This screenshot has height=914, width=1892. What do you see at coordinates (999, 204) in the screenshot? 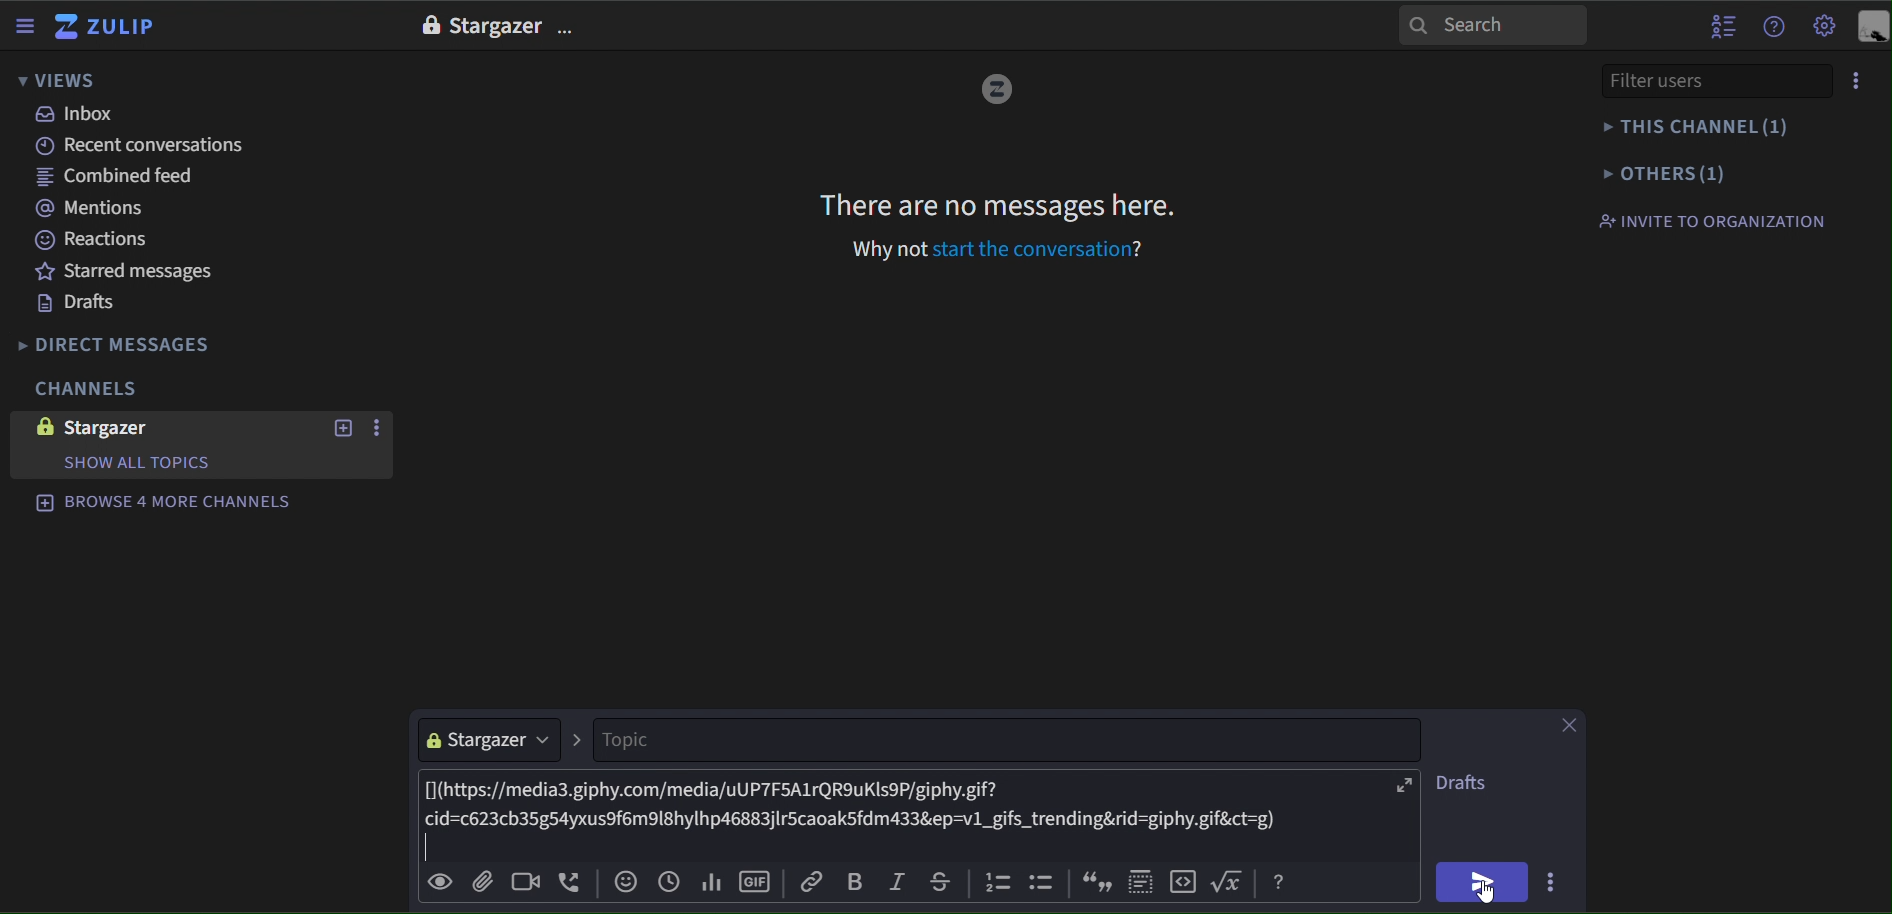
I see `there are no message here.` at bounding box center [999, 204].